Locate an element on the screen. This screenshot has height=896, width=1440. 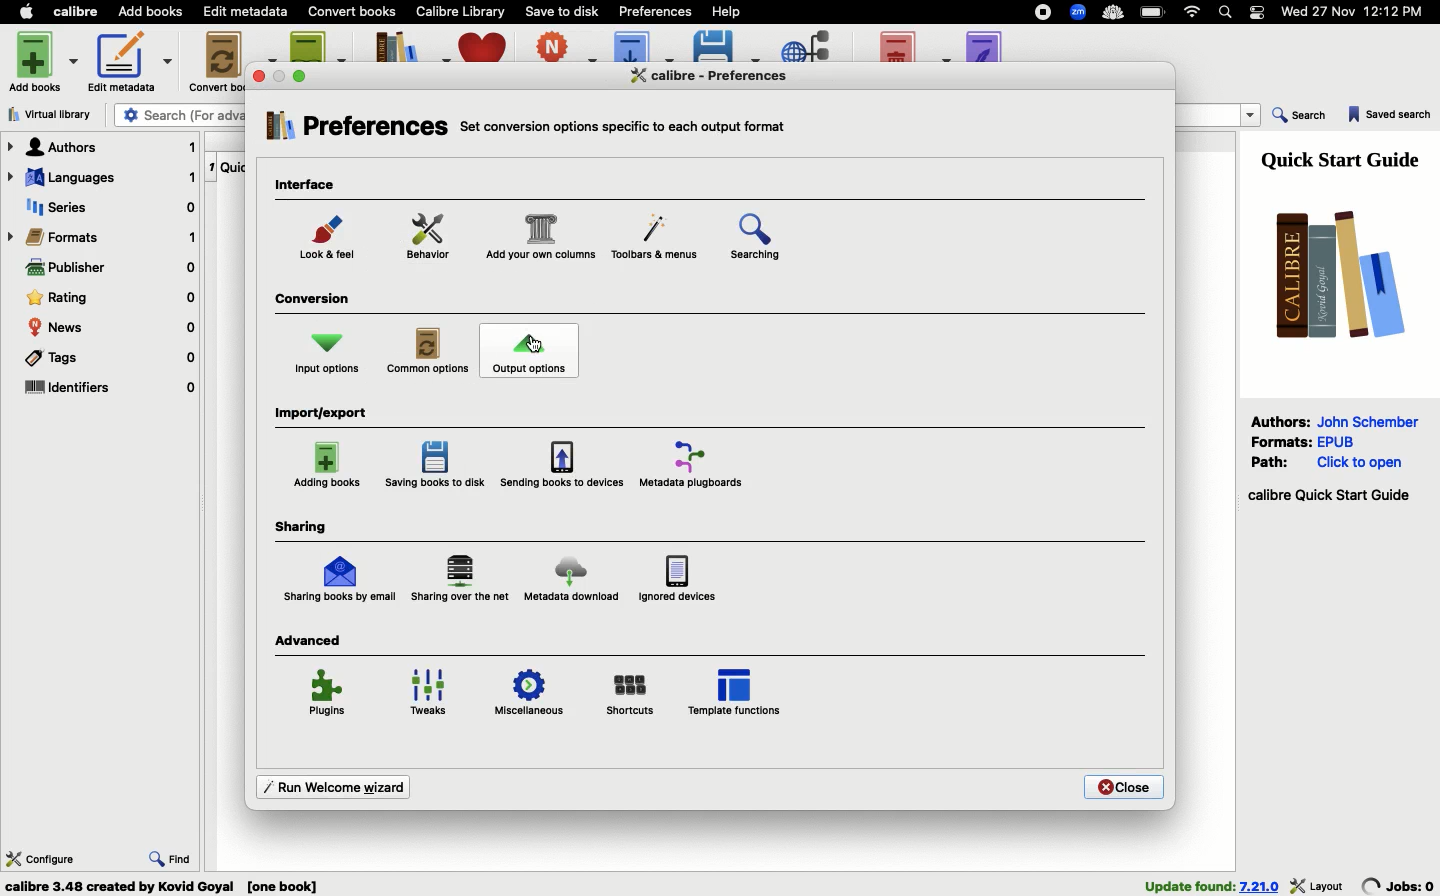
Path is located at coordinates (1273, 461).